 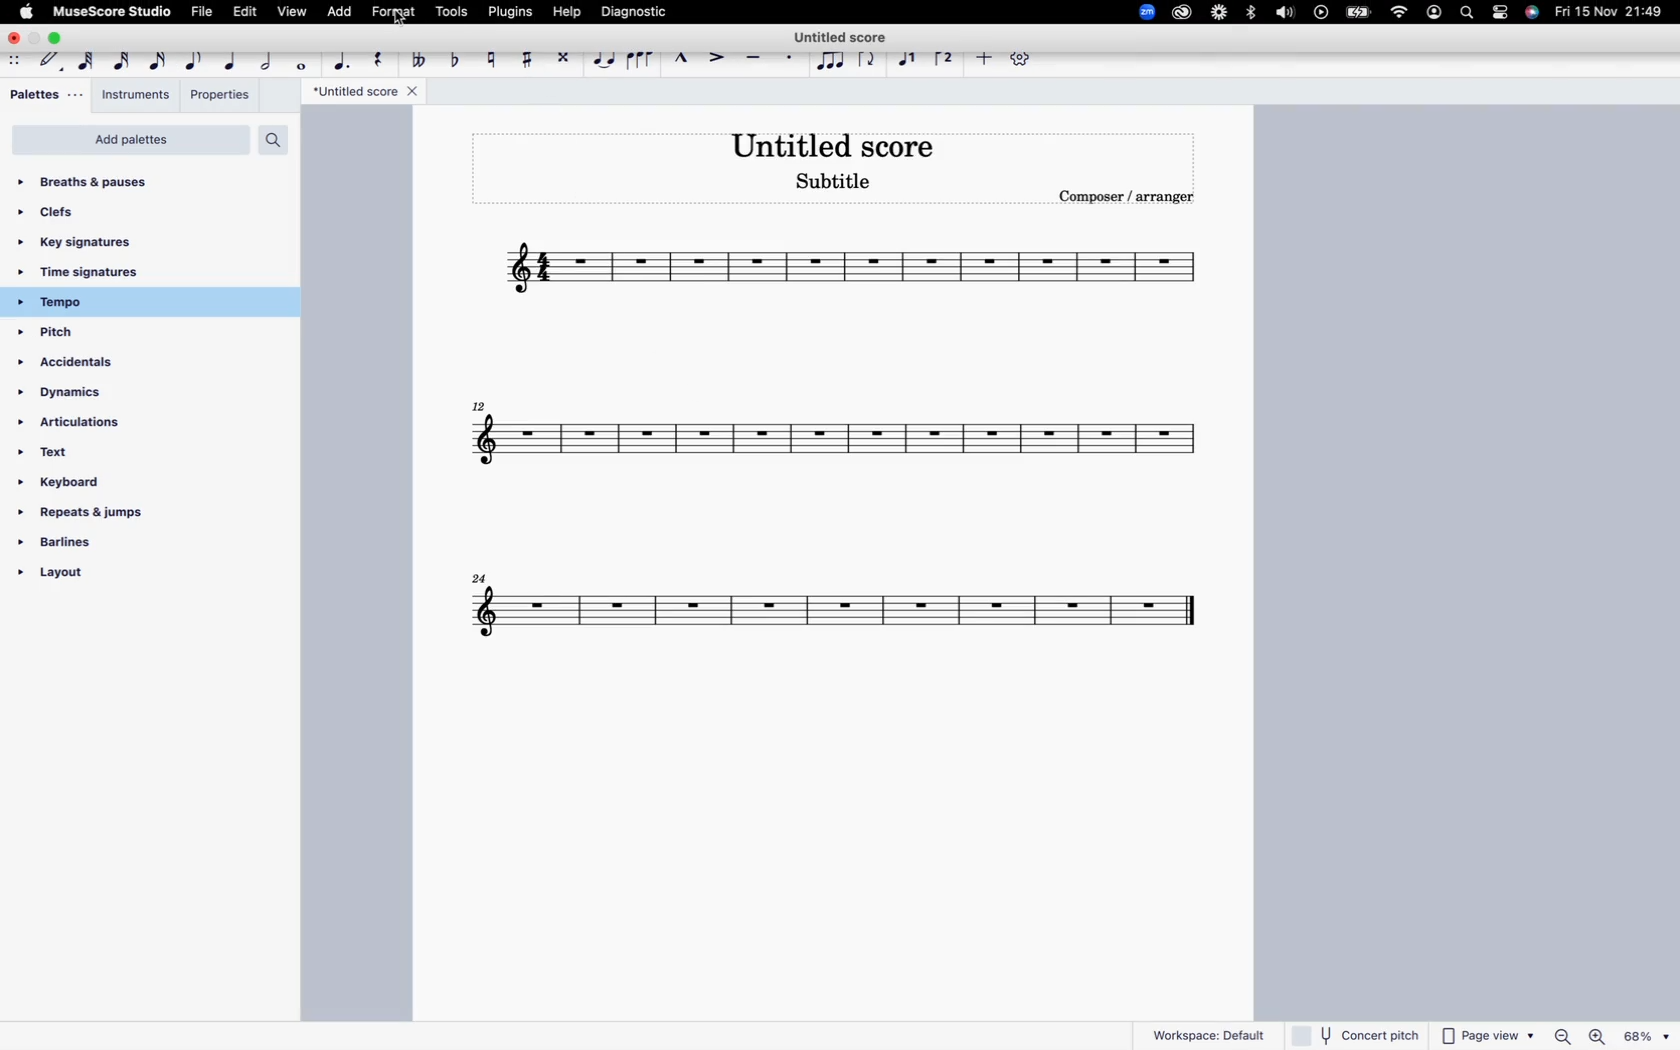 What do you see at coordinates (342, 13) in the screenshot?
I see `add` at bounding box center [342, 13].